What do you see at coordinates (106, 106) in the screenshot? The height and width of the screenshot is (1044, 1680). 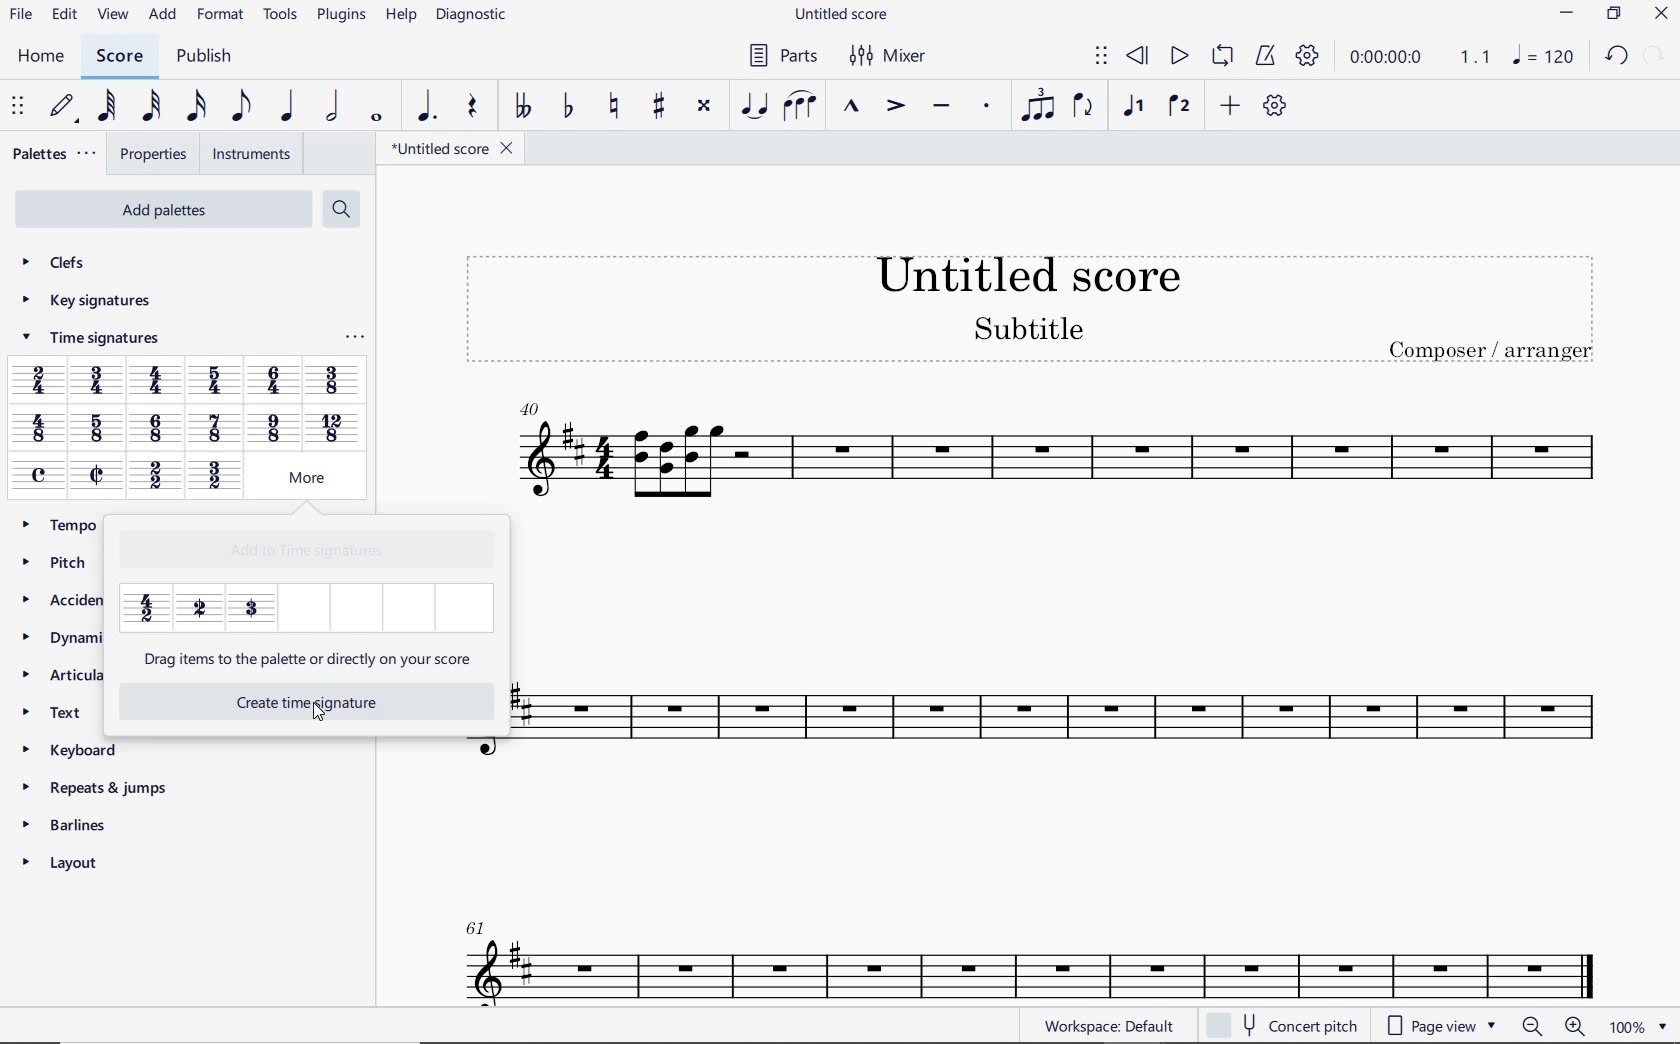 I see `64TH NOTE` at bounding box center [106, 106].